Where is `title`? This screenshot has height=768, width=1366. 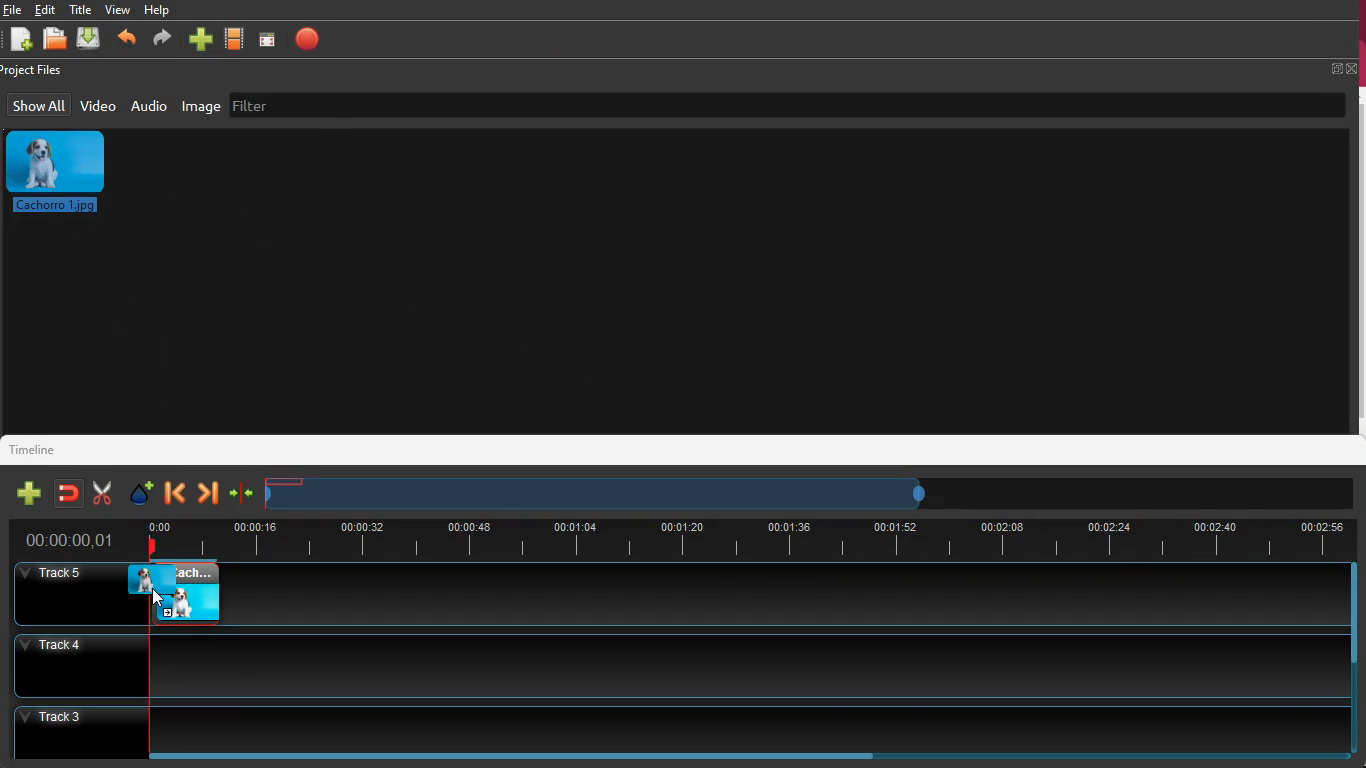 title is located at coordinates (81, 8).